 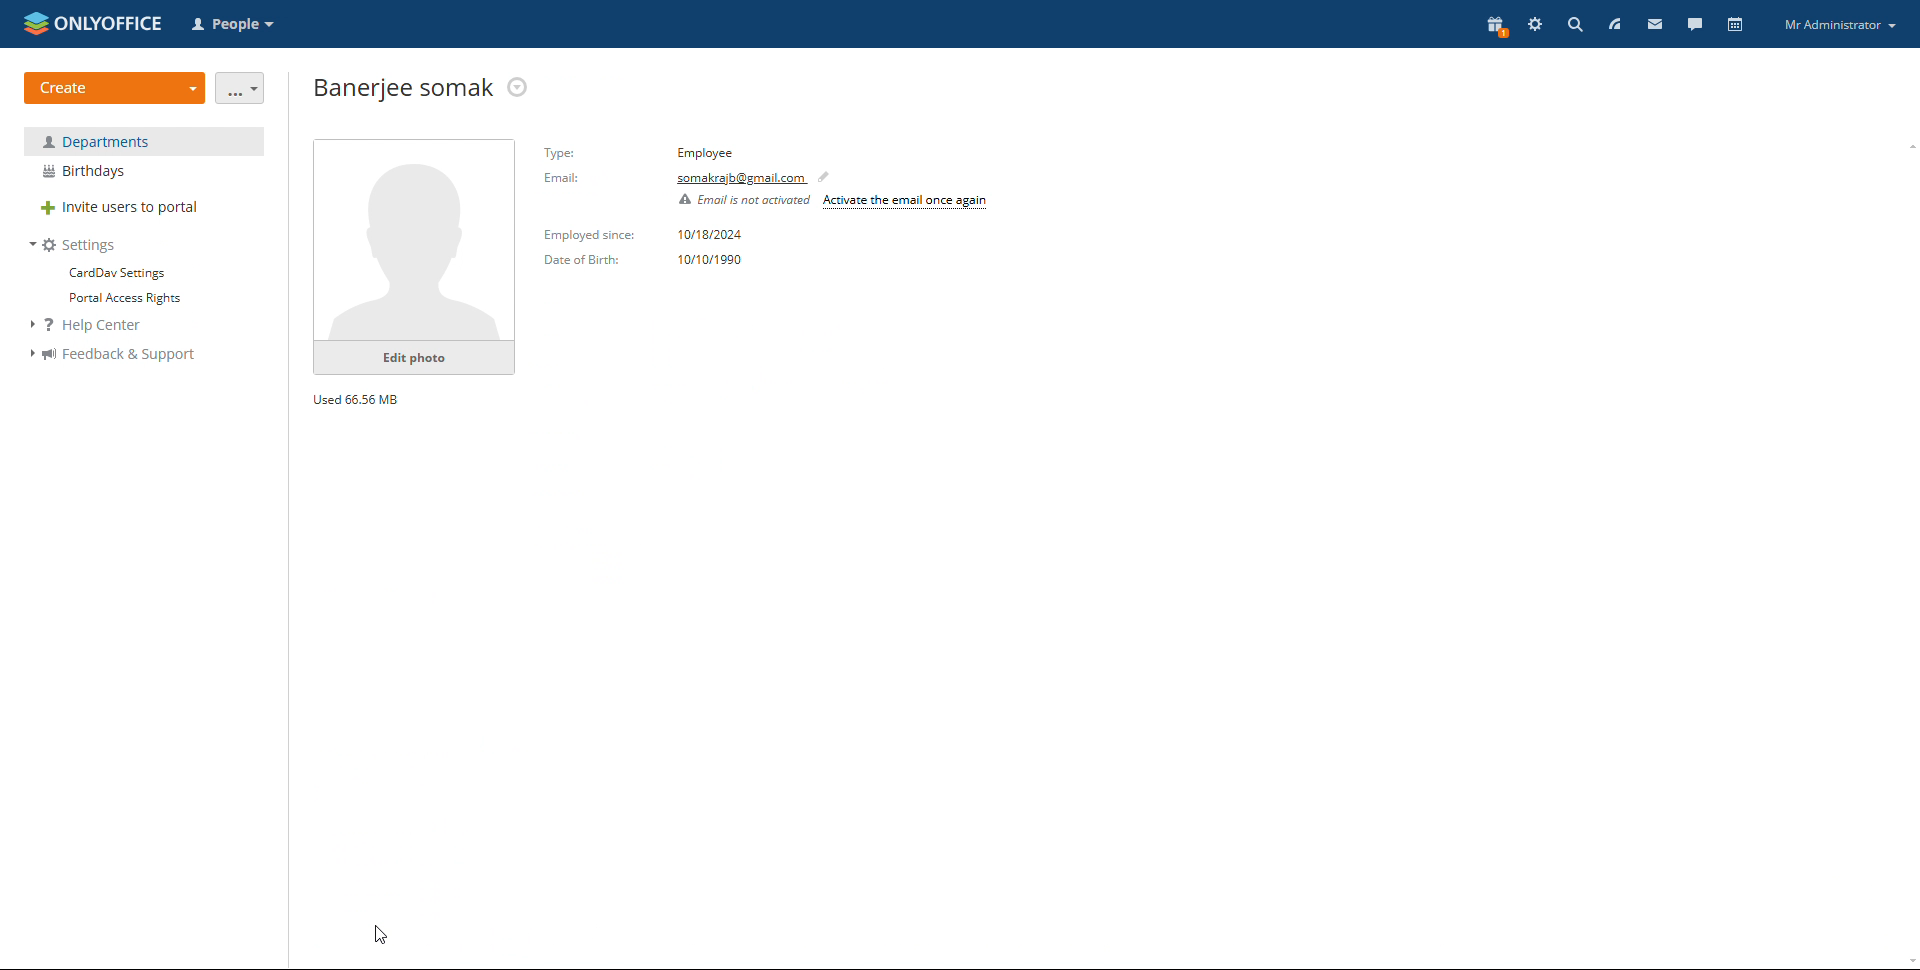 I want to click on email is not activated, so click(x=742, y=201).